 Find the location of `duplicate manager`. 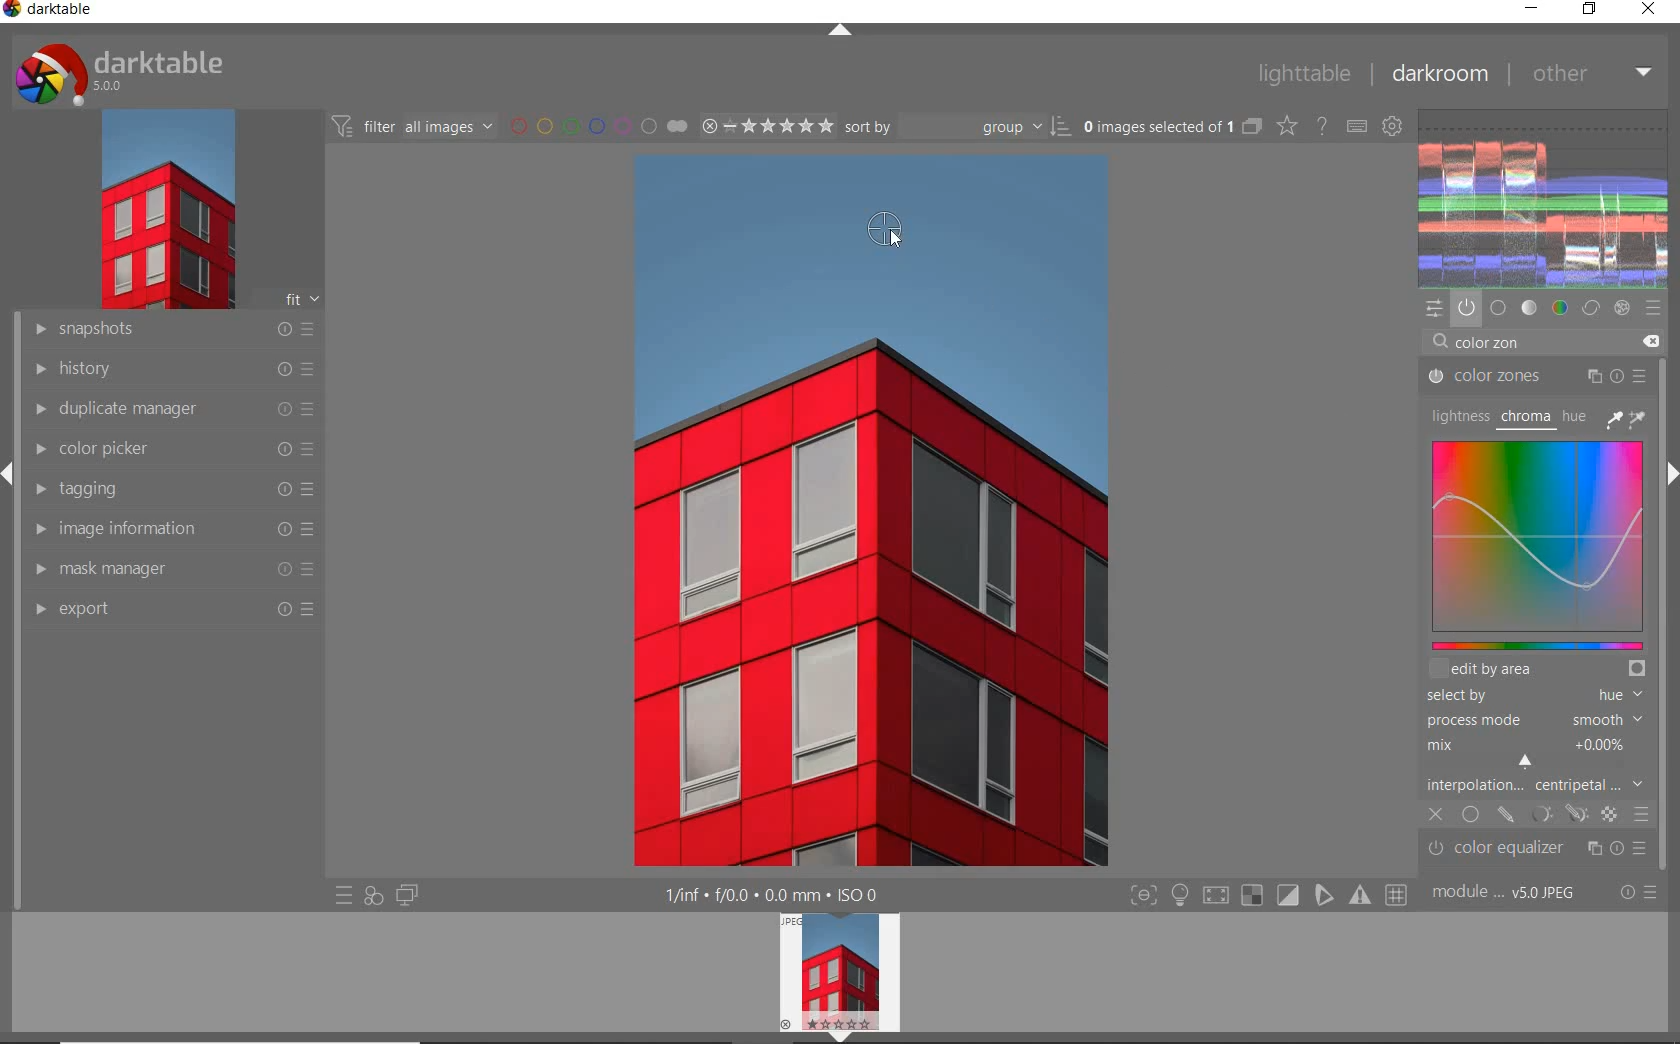

duplicate manager is located at coordinates (168, 411).